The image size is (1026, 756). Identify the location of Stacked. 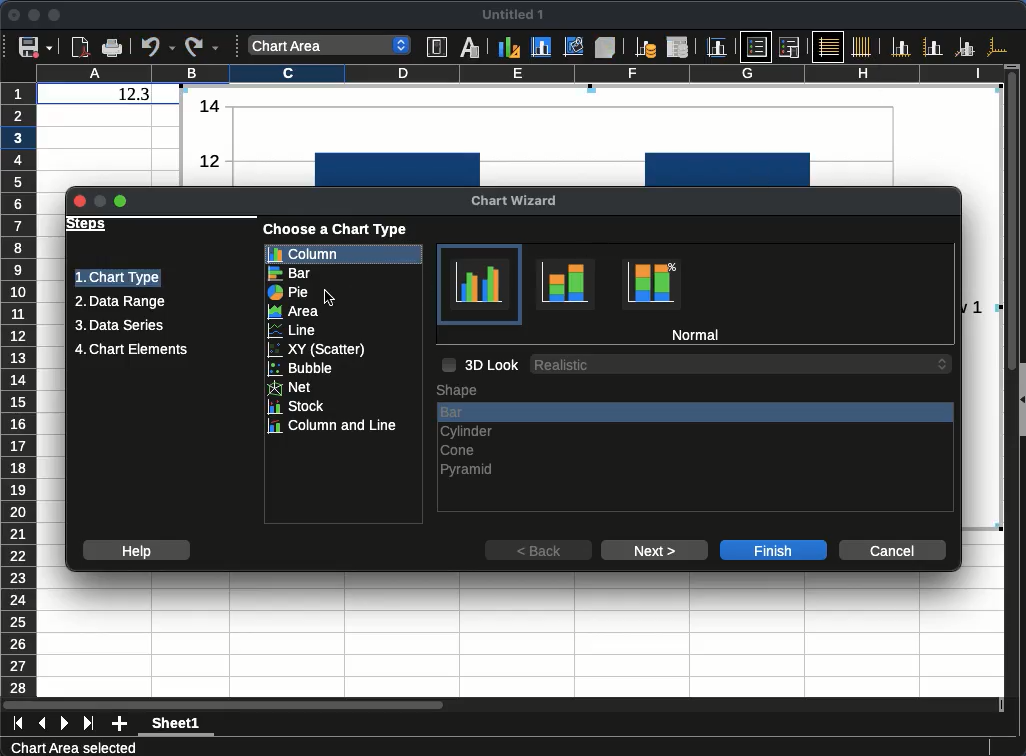
(566, 284).